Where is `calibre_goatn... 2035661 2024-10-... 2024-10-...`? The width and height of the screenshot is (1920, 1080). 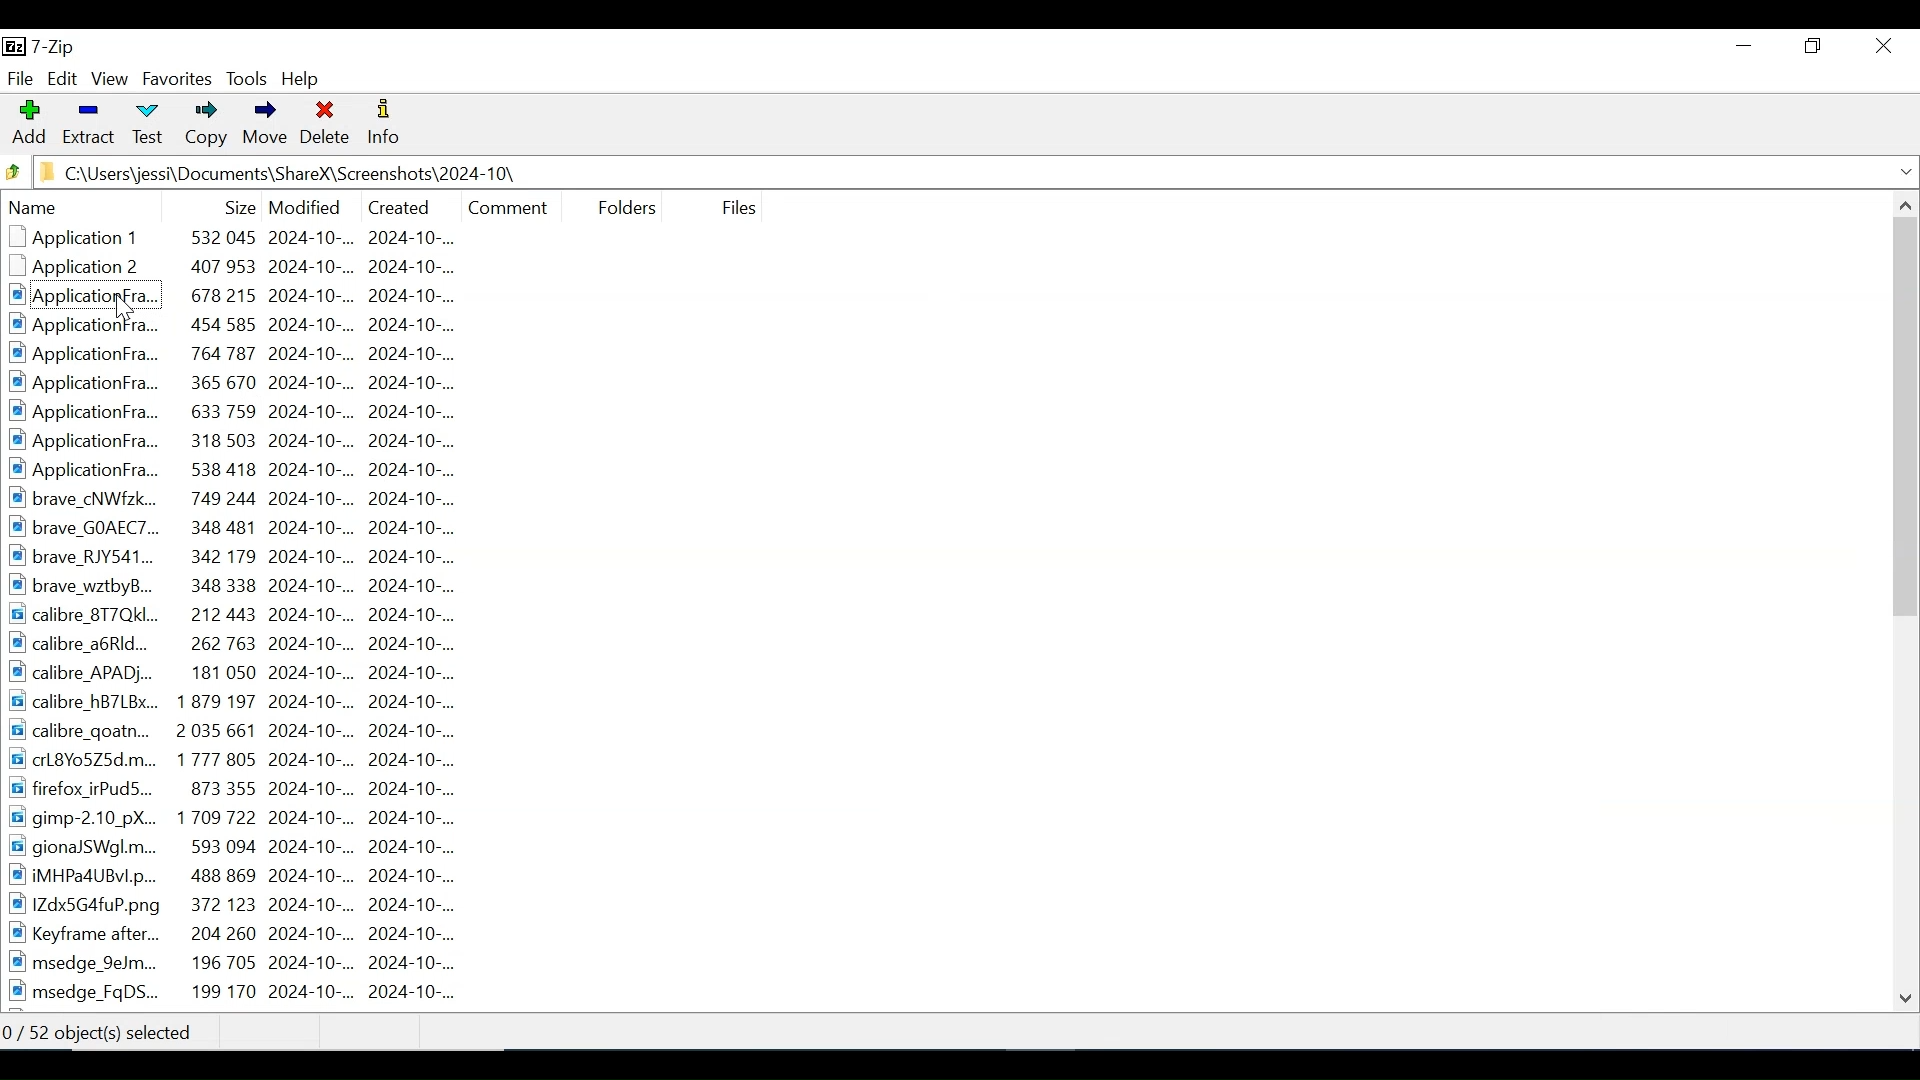
calibre_goatn... 2035661 2024-10-... 2024-10-... is located at coordinates (263, 731).